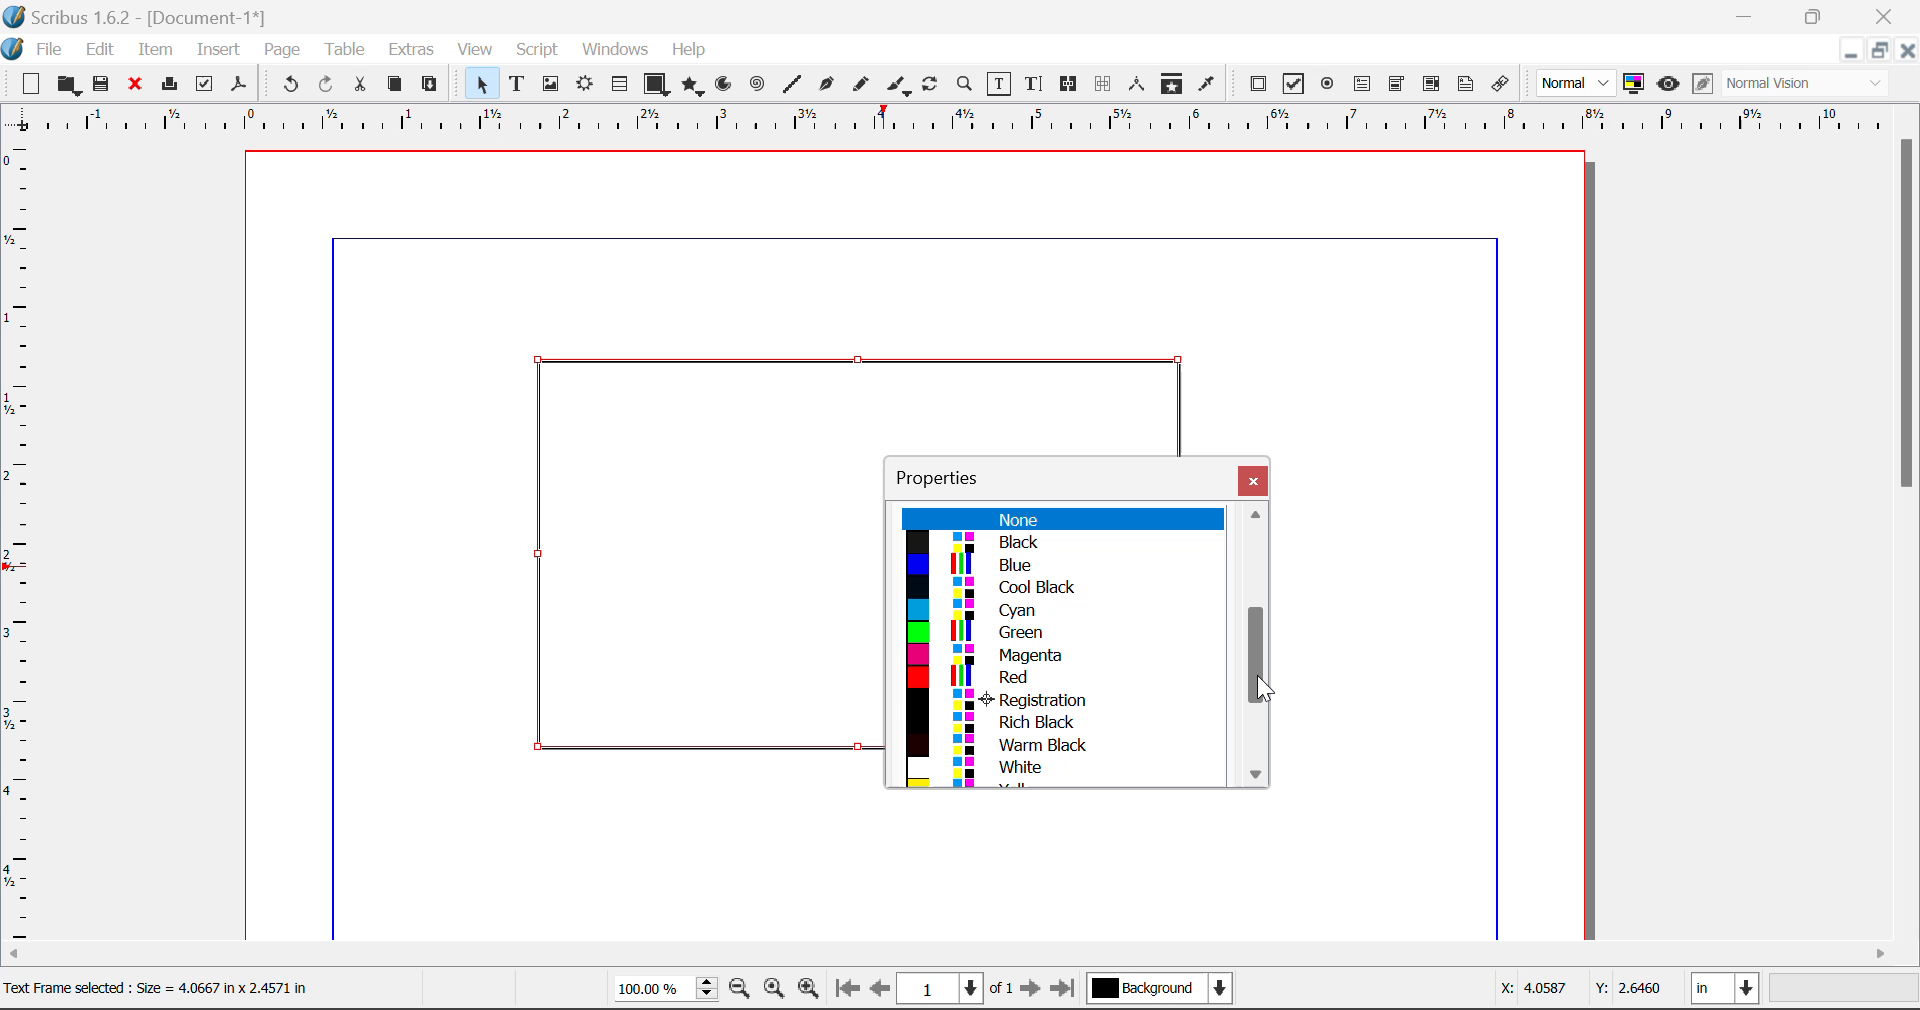 The image size is (1920, 1010). I want to click on Properties, so click(950, 475).